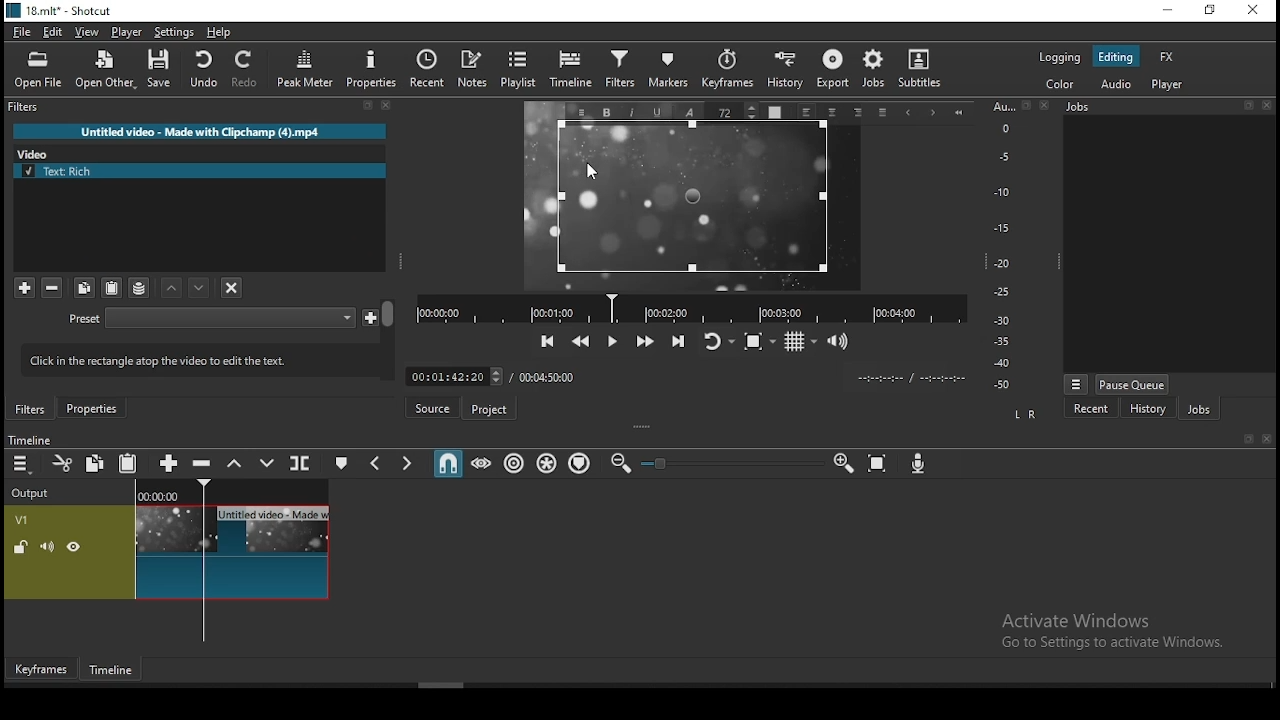 The height and width of the screenshot is (720, 1280). I want to click on show volume control, so click(839, 340).